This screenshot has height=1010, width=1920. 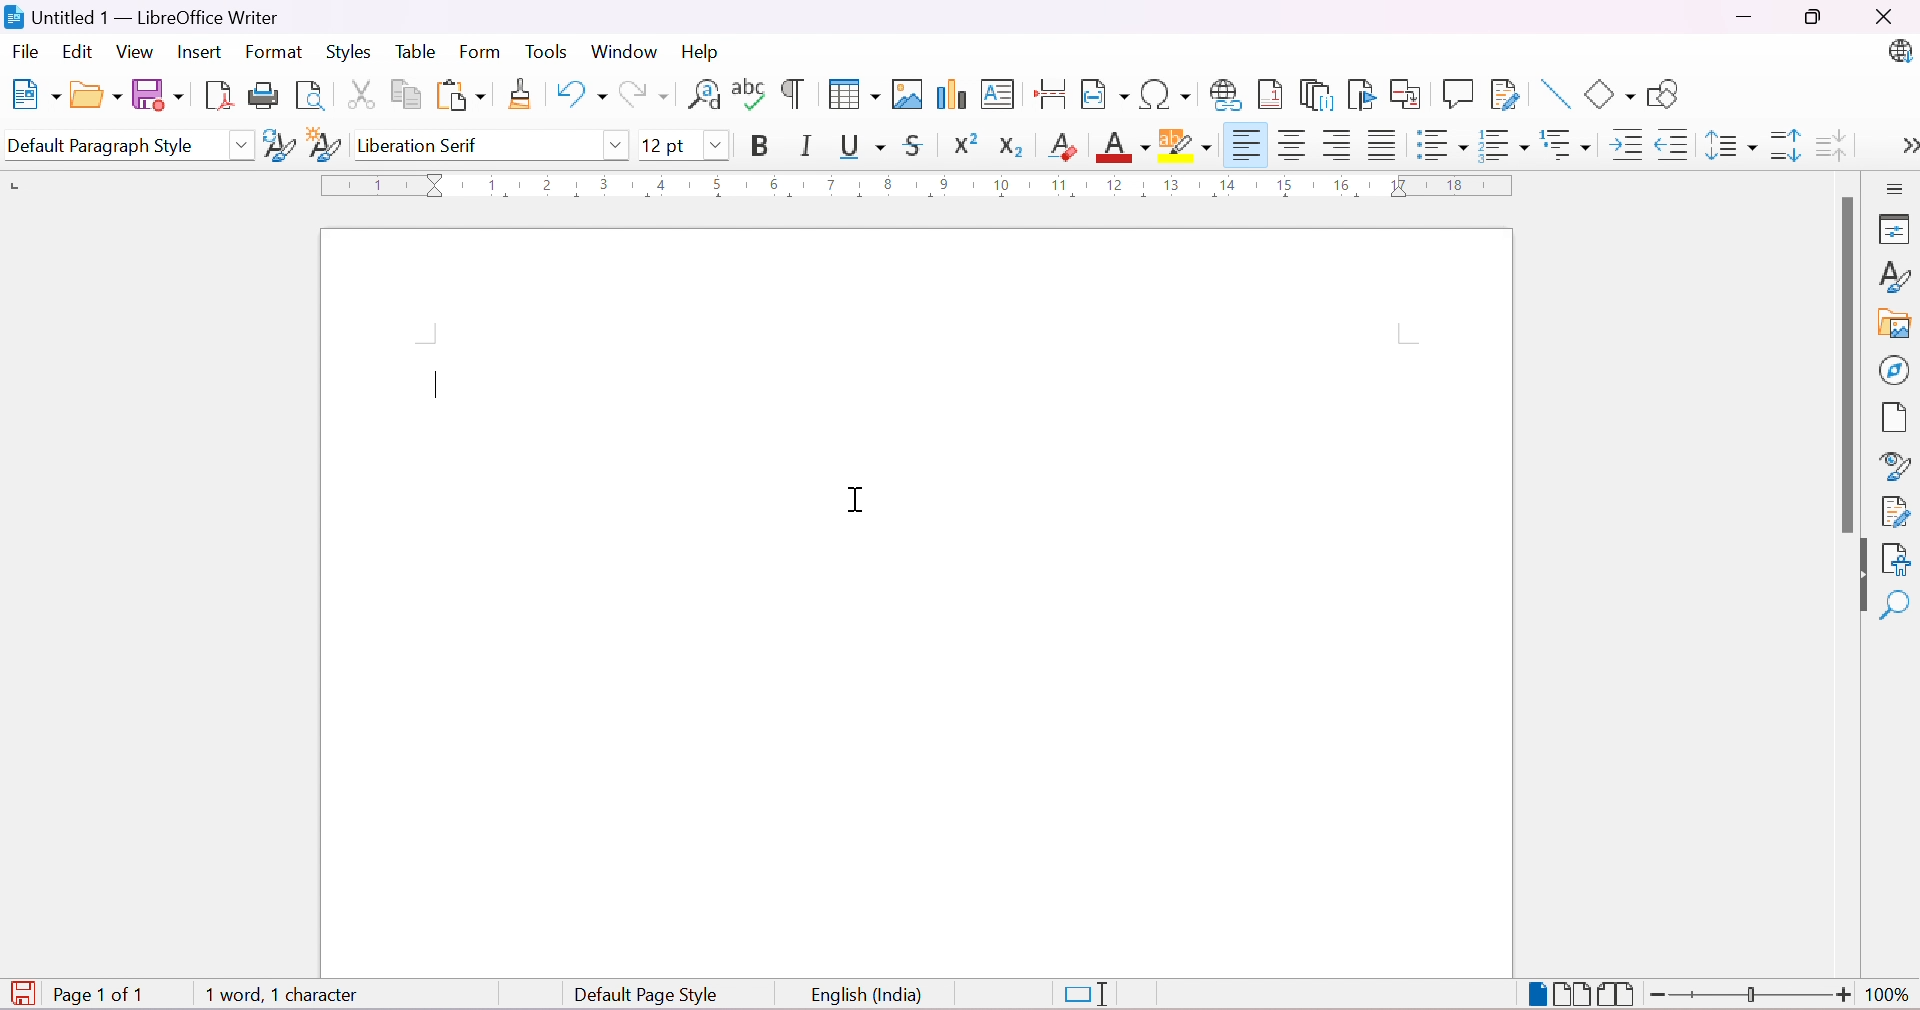 I want to click on Insert Table, so click(x=853, y=94).